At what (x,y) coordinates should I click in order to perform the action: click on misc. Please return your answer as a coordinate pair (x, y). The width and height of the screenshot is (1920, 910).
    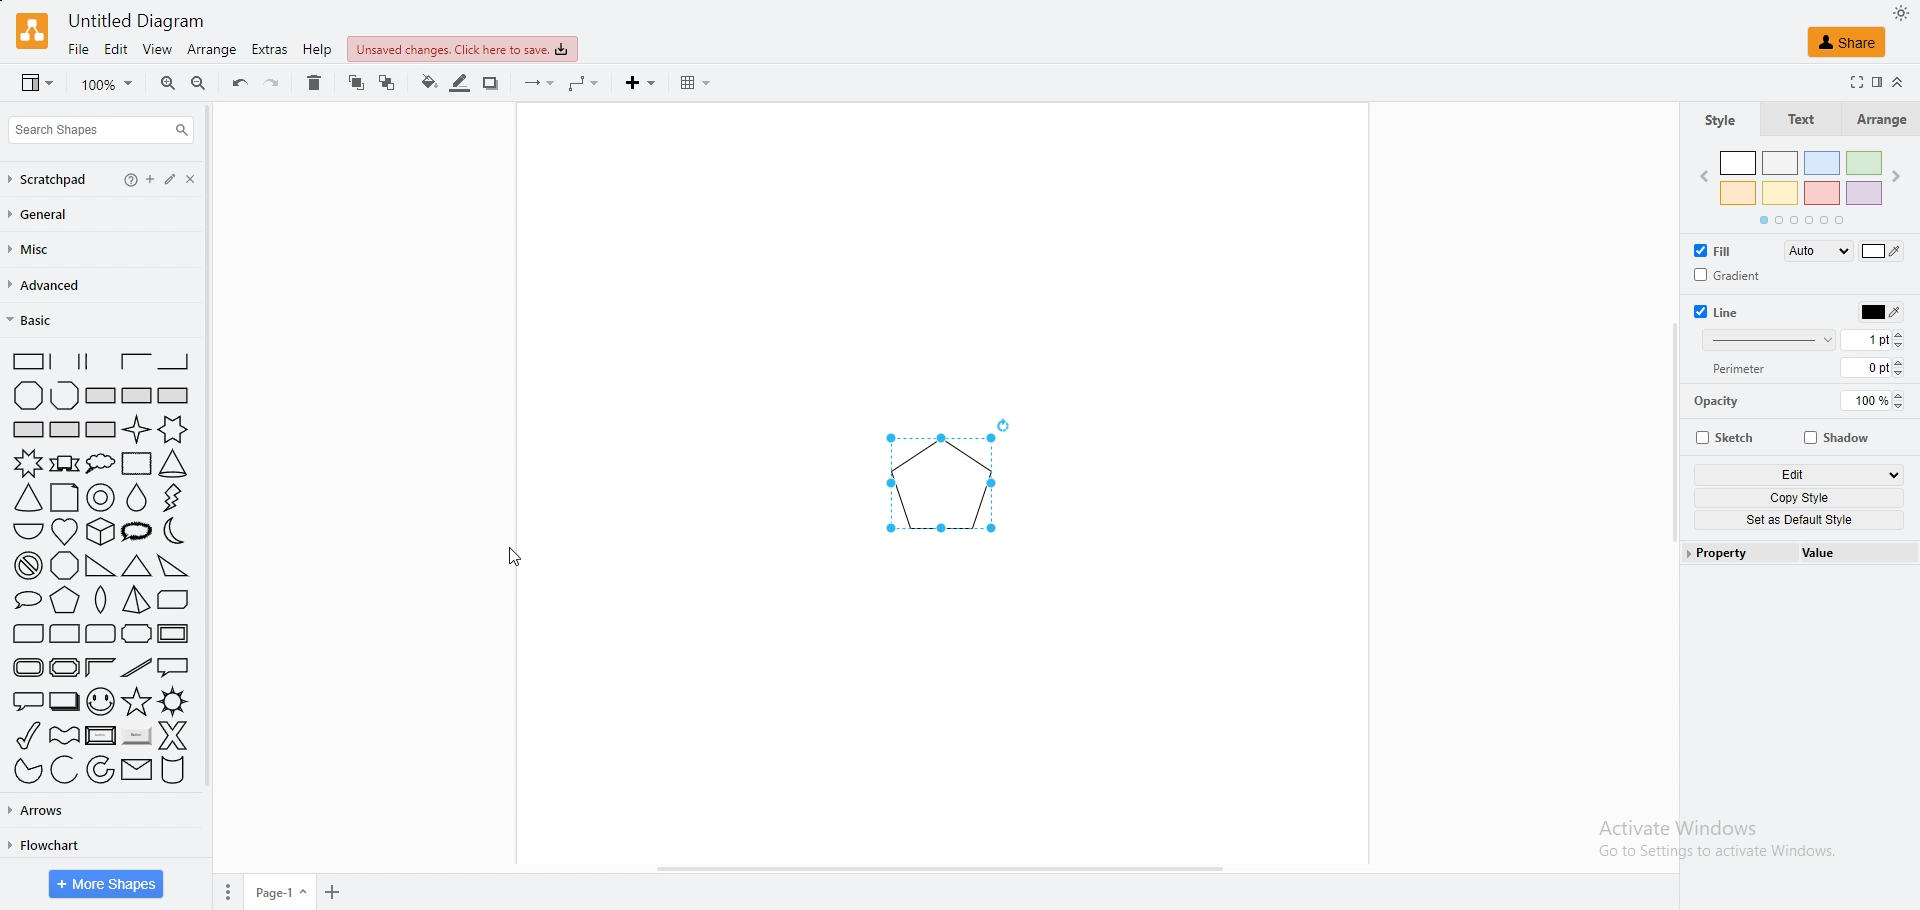
    Looking at the image, I should click on (39, 250).